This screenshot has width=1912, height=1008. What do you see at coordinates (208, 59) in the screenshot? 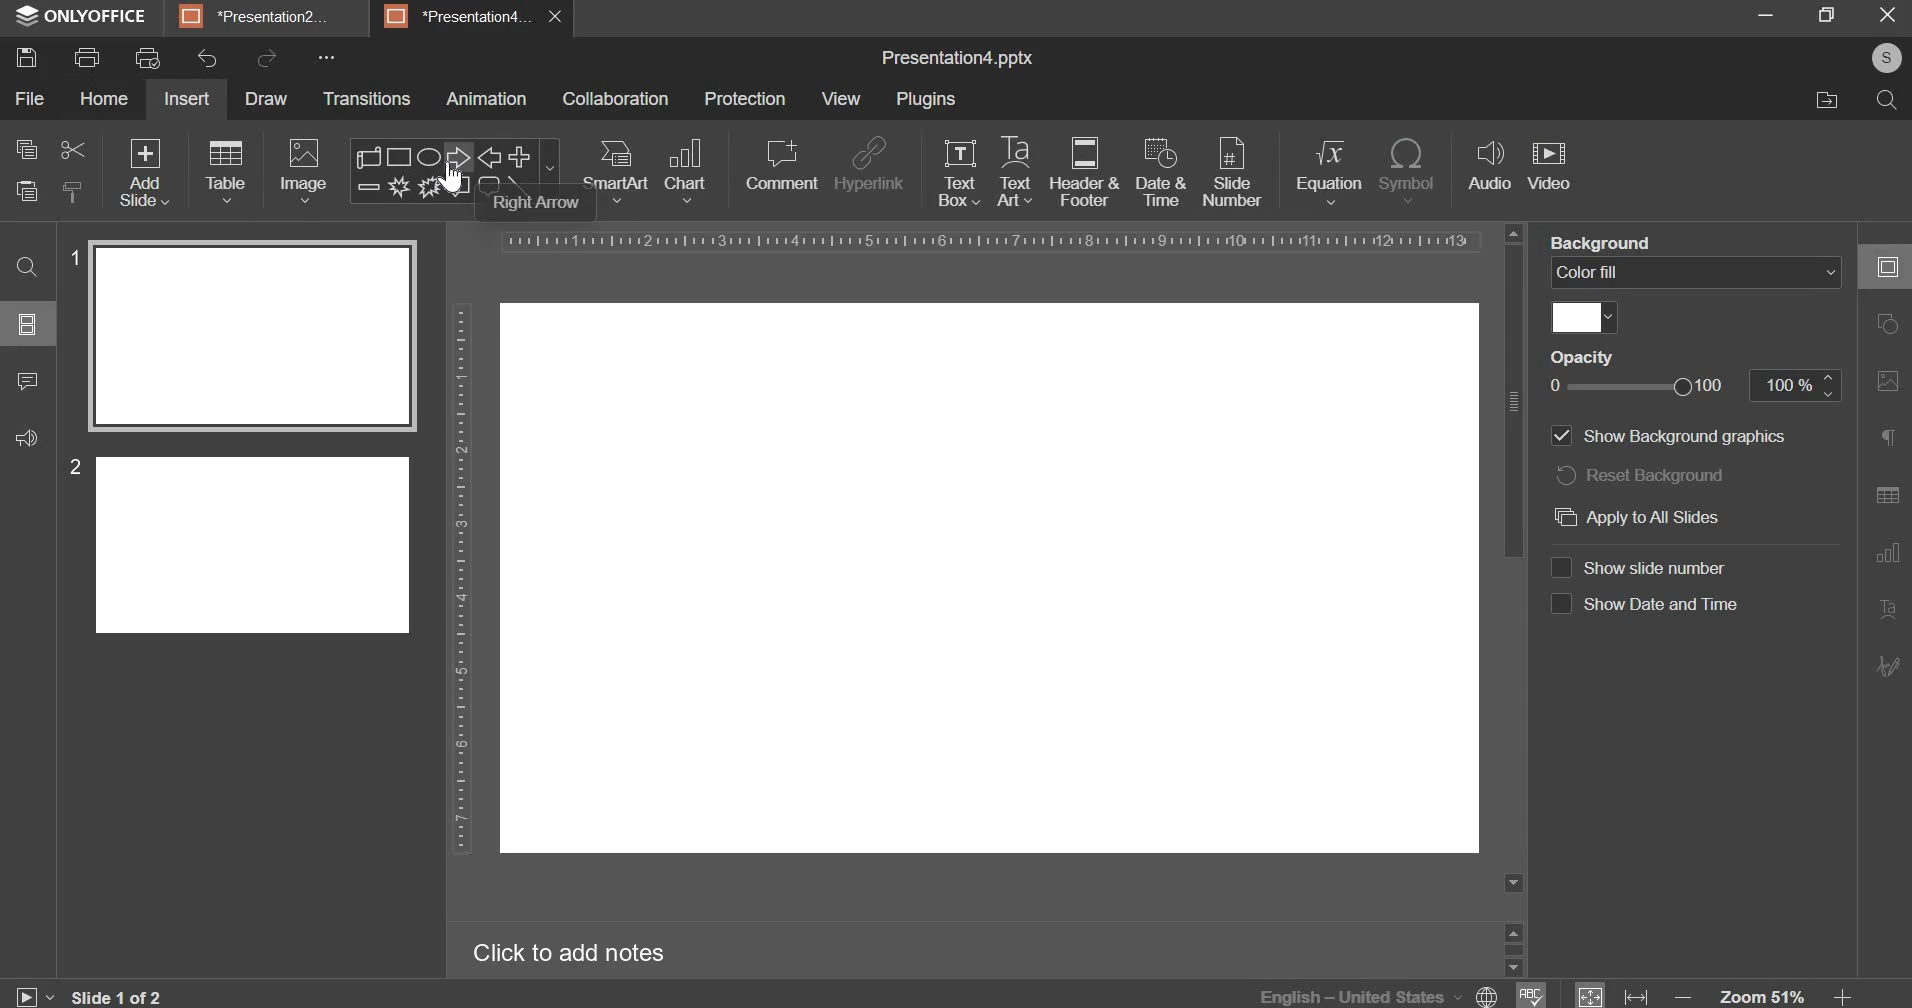
I see `undo` at bounding box center [208, 59].